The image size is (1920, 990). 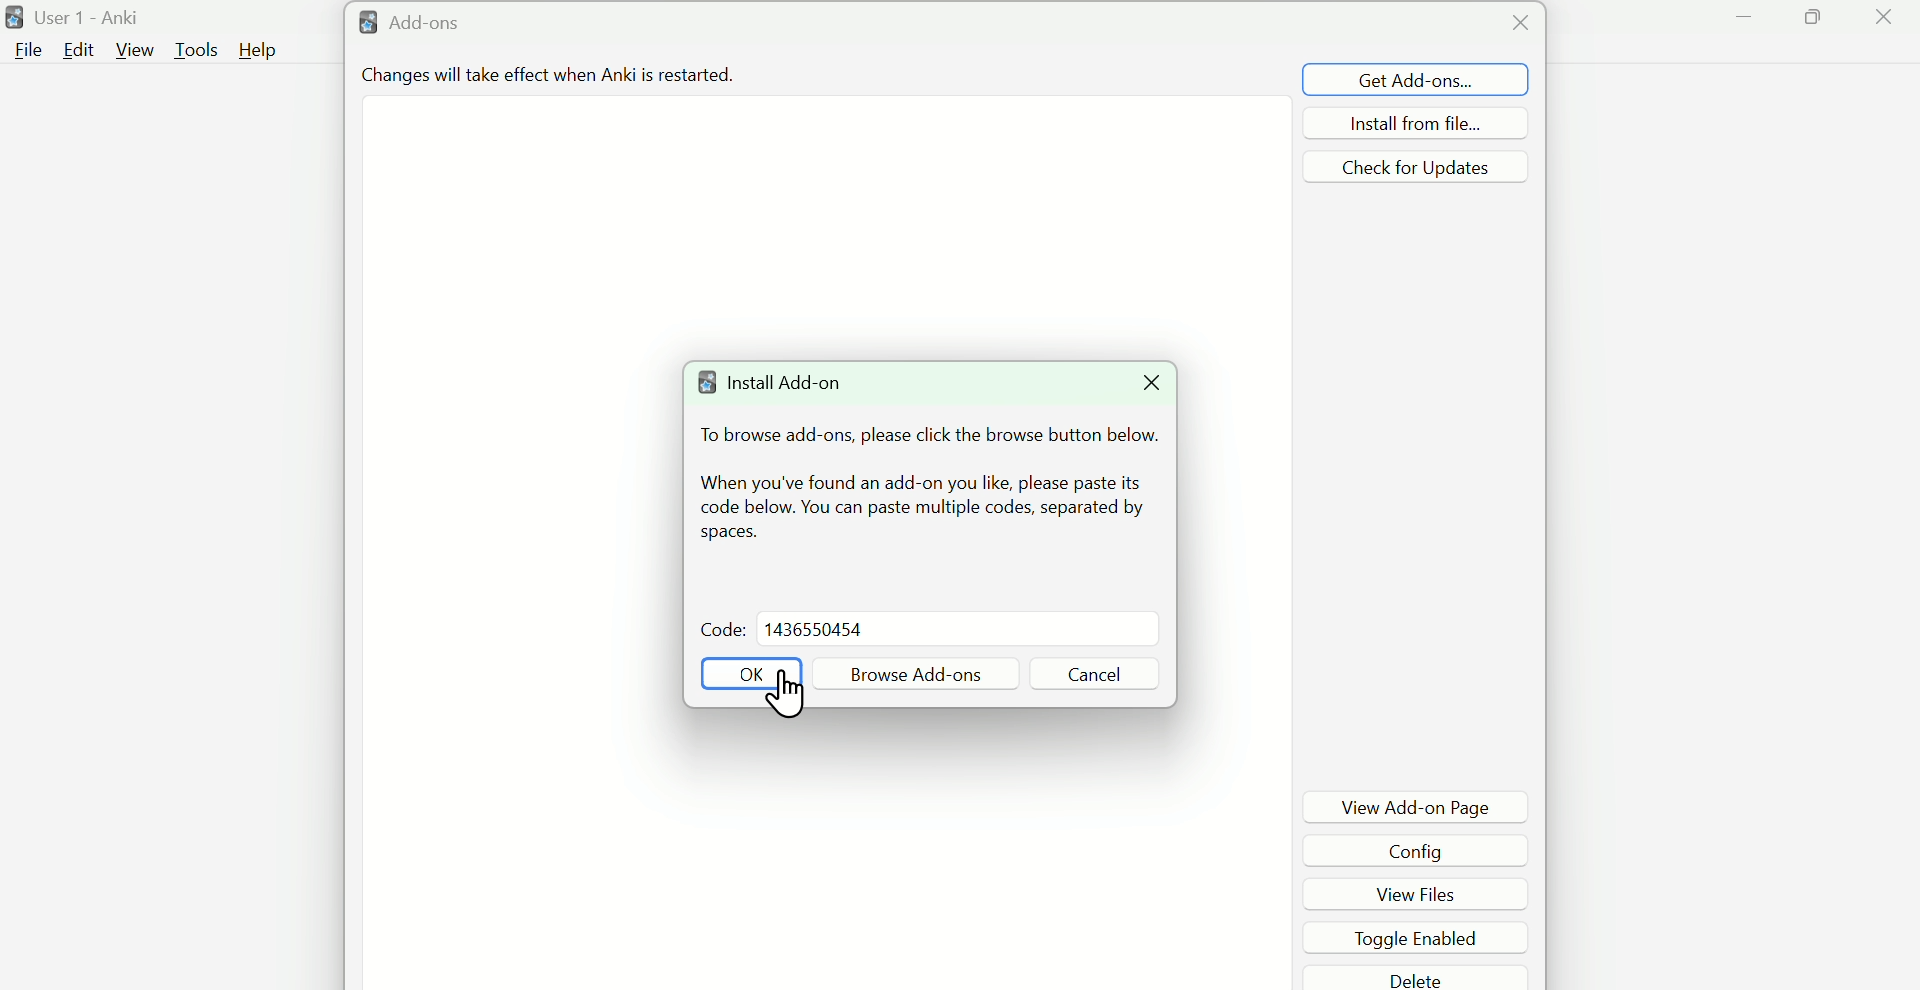 What do you see at coordinates (1146, 384) in the screenshot?
I see `Close` at bounding box center [1146, 384].